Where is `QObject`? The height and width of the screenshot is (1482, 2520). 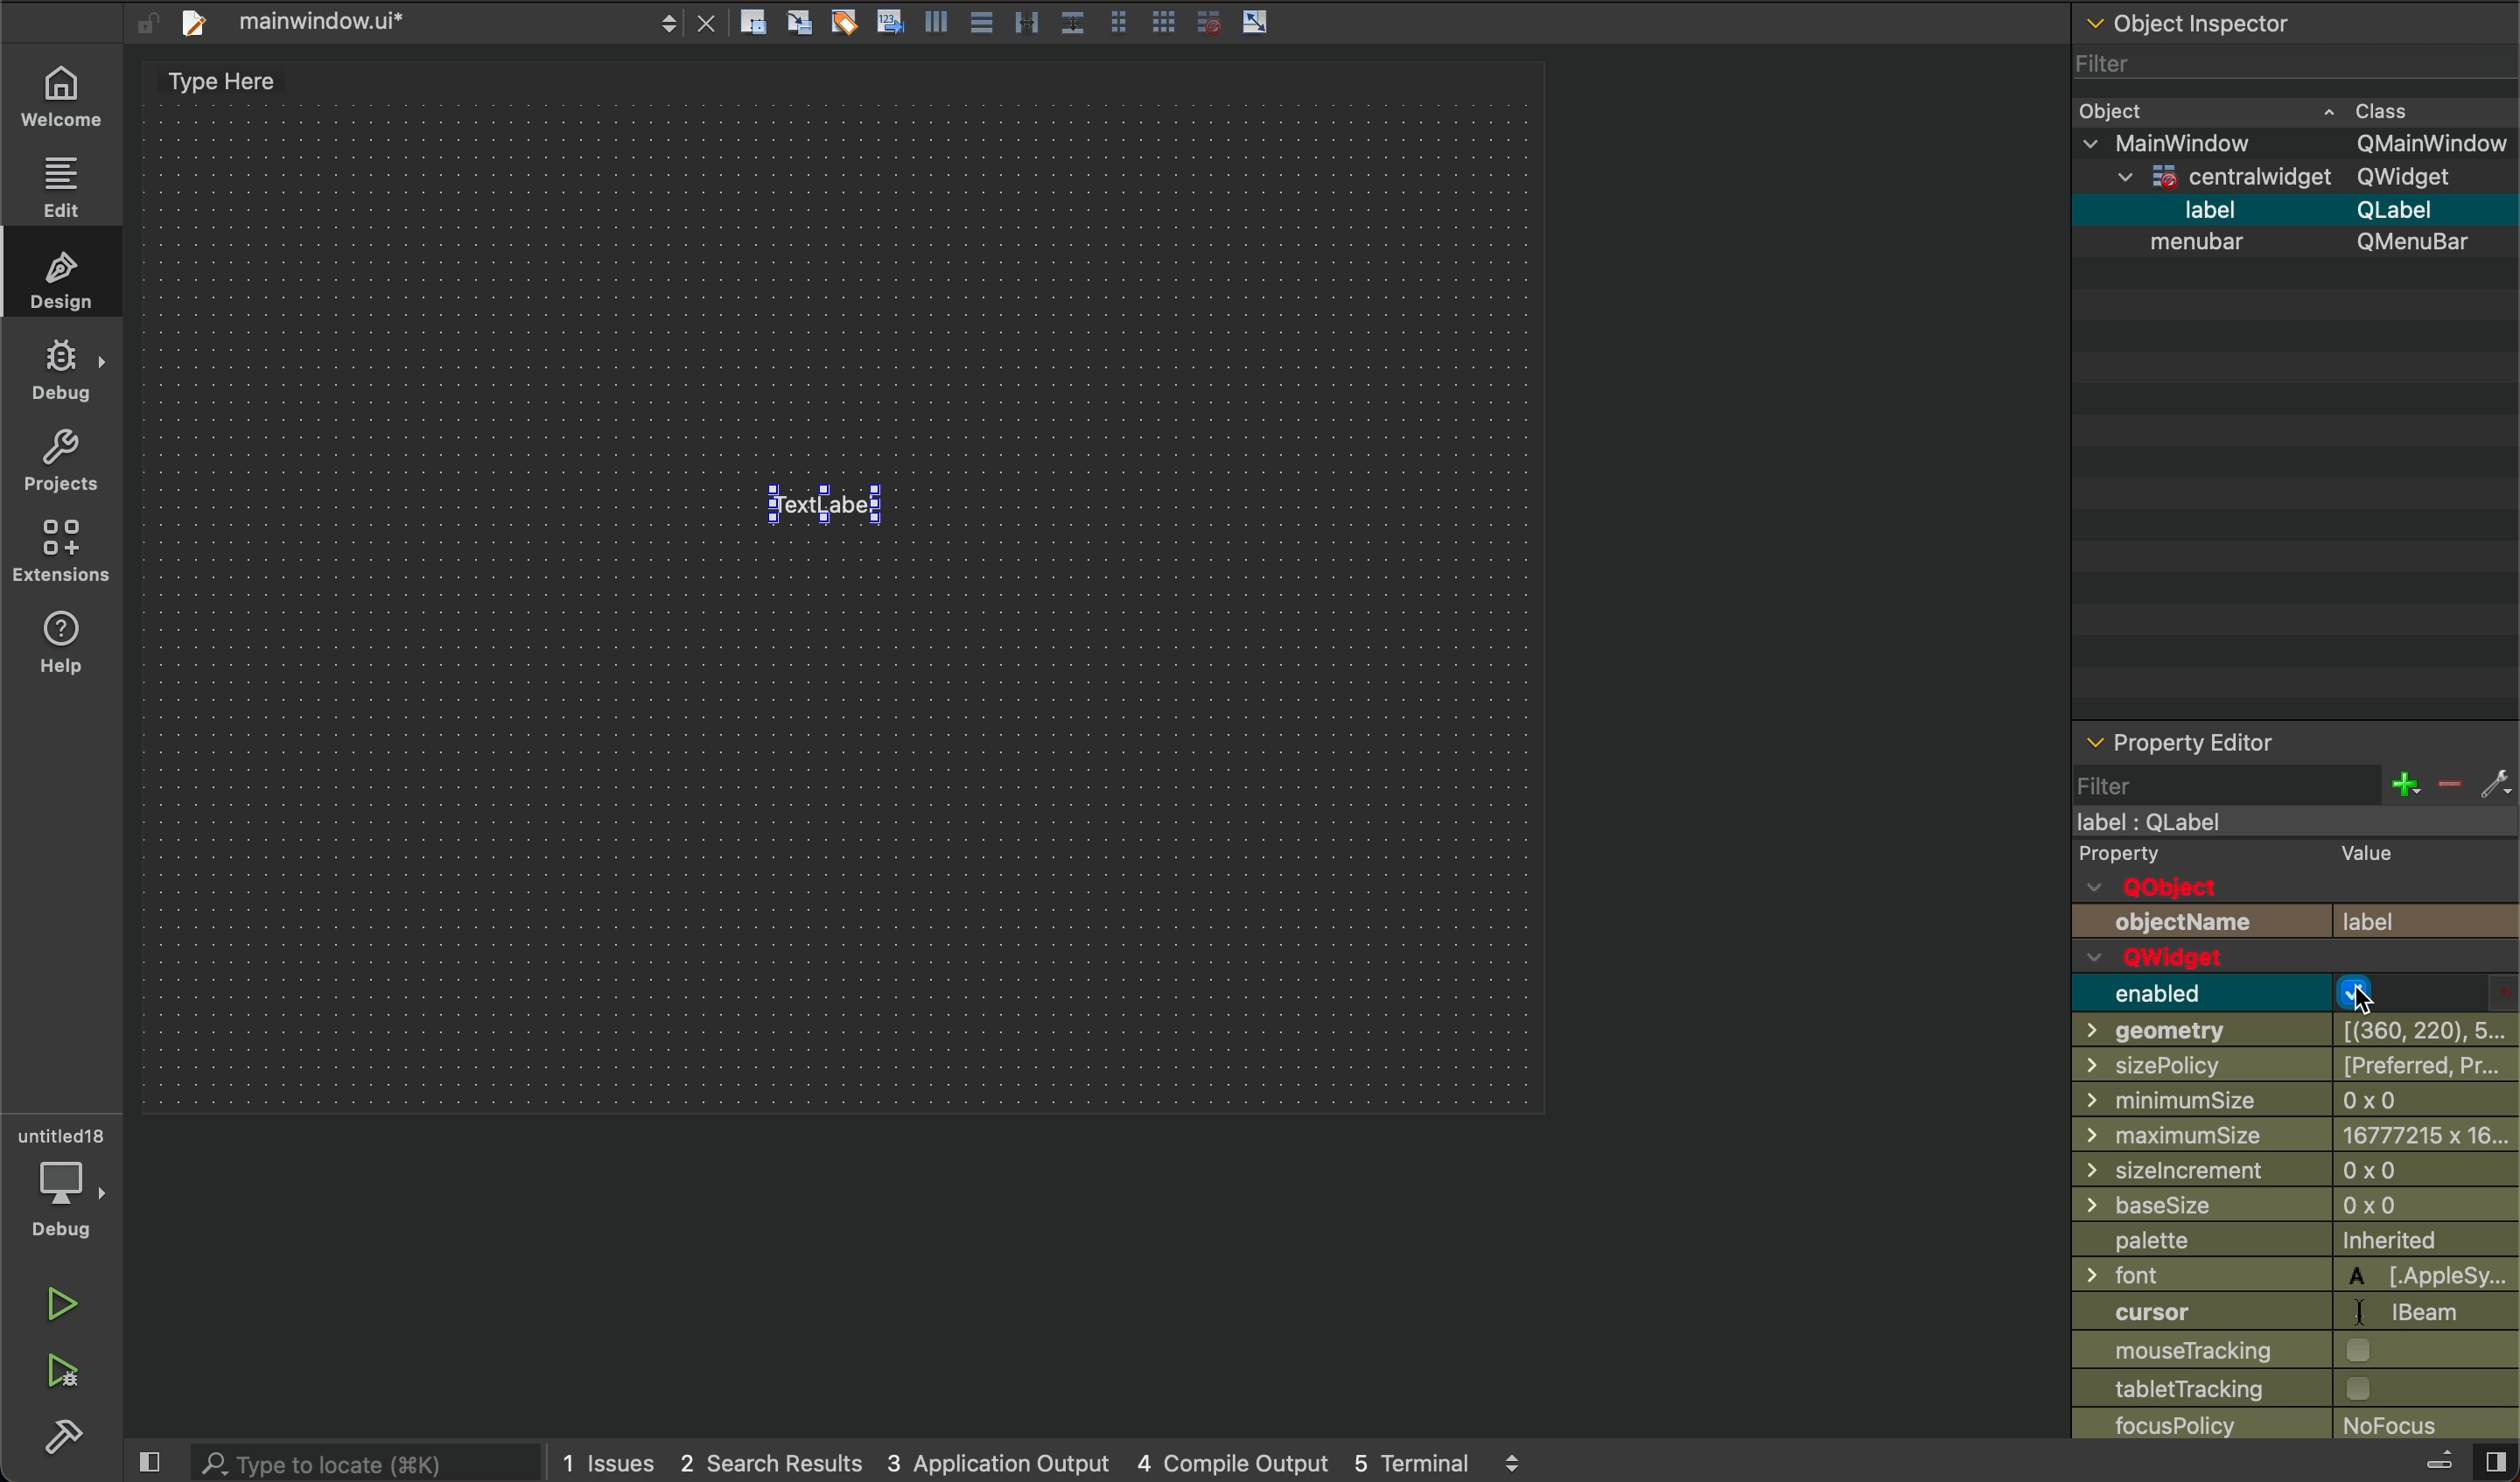 QObject is located at coordinates (2161, 885).